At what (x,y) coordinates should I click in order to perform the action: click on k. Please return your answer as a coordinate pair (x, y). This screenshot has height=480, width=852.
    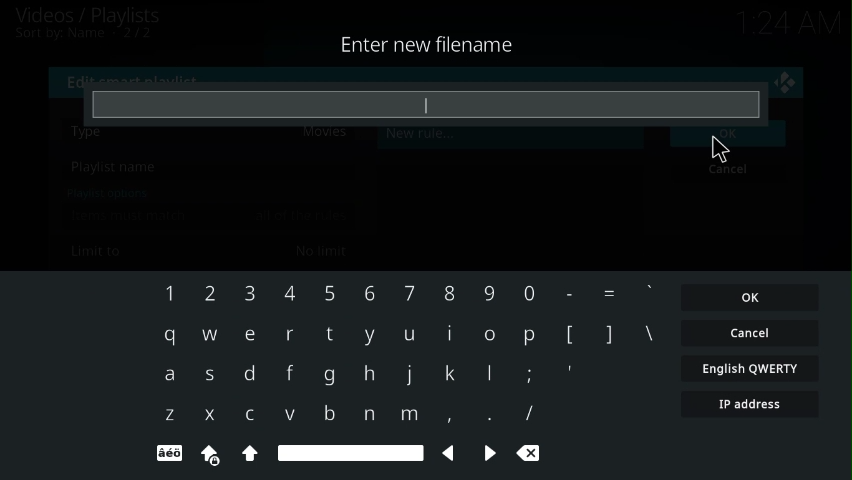
    Looking at the image, I should click on (446, 374).